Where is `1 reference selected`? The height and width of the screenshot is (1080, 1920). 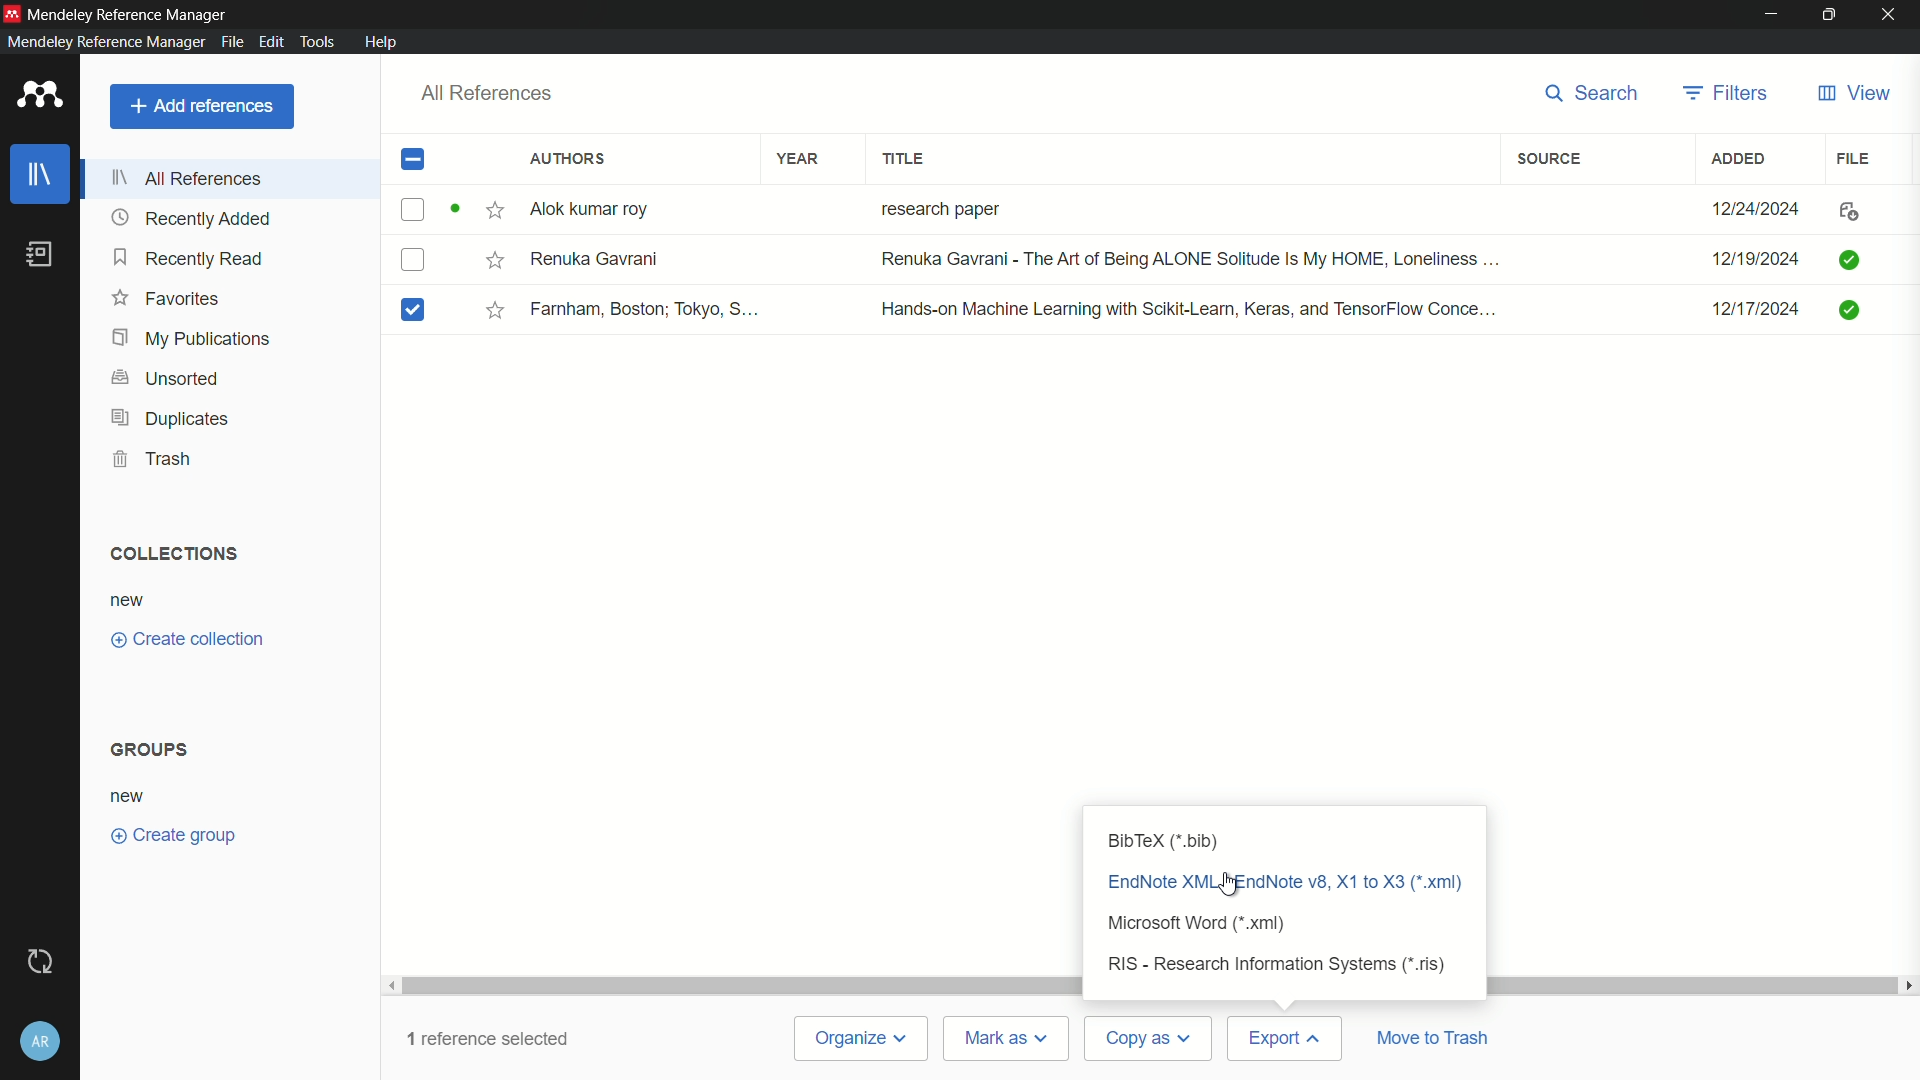
1 reference selected is located at coordinates (494, 1038).